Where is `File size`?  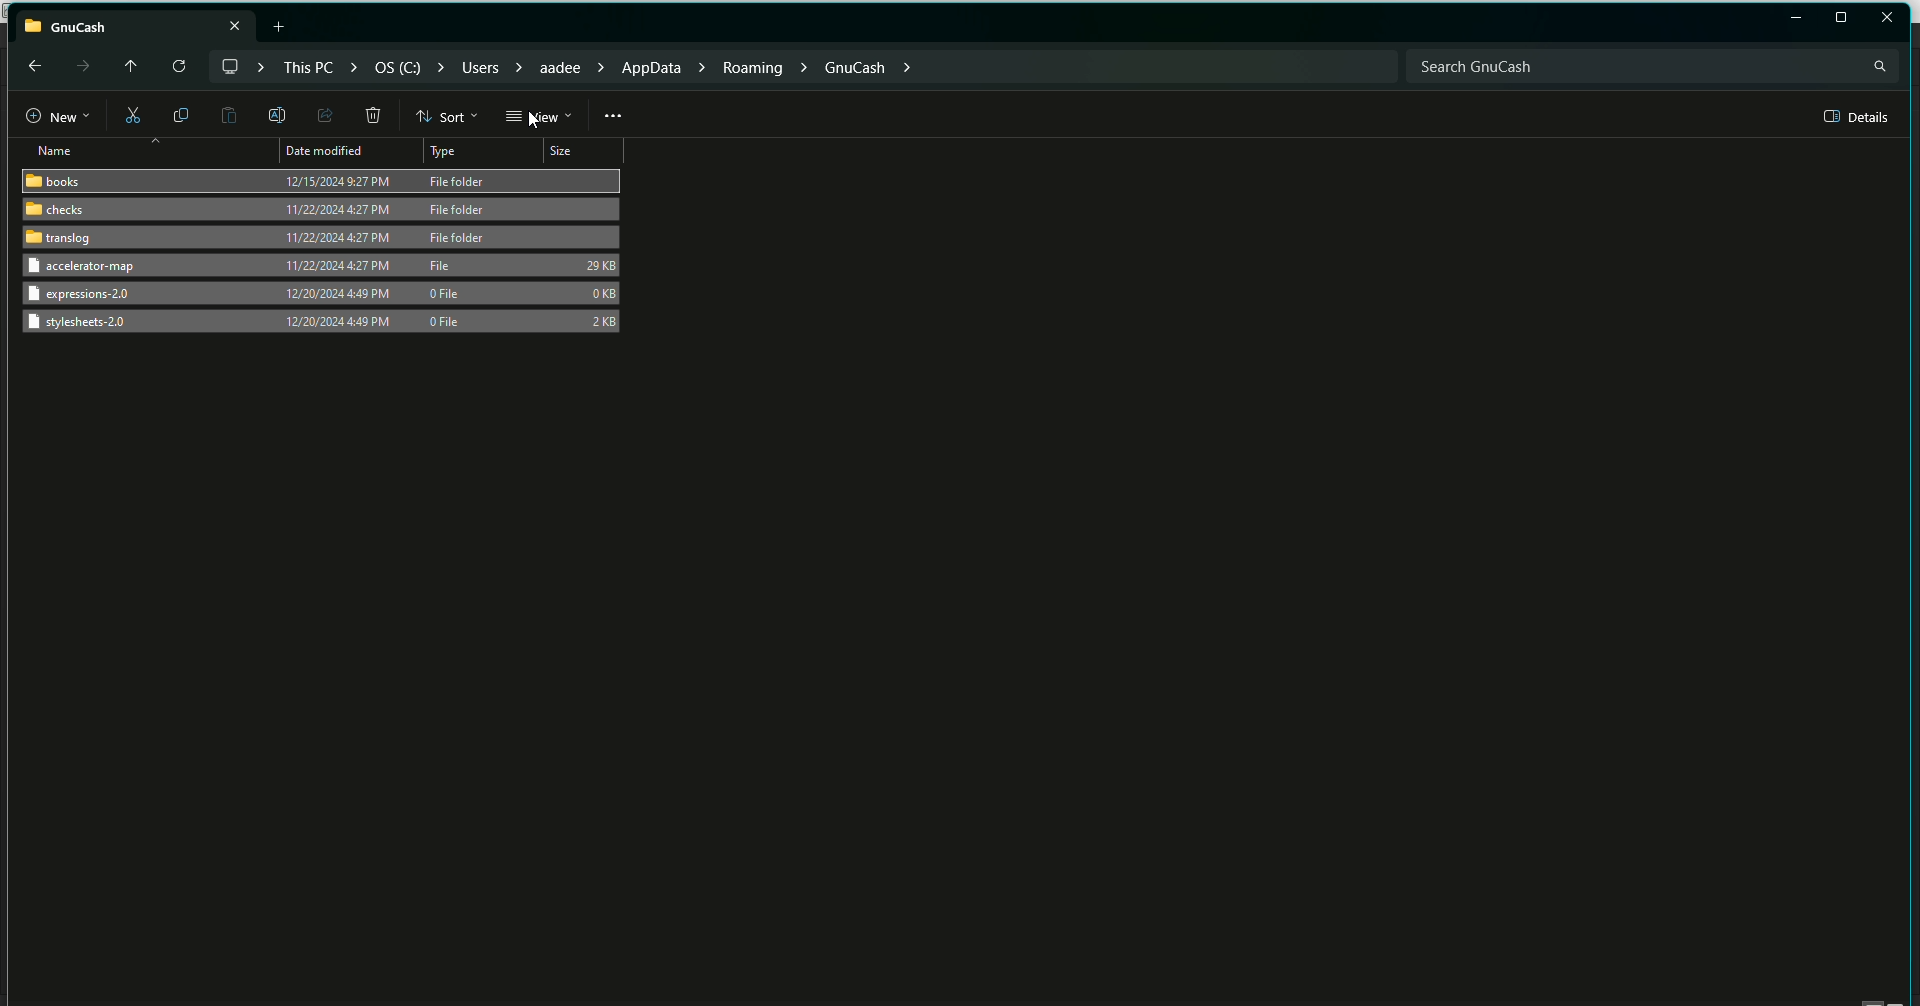 File size is located at coordinates (603, 293).